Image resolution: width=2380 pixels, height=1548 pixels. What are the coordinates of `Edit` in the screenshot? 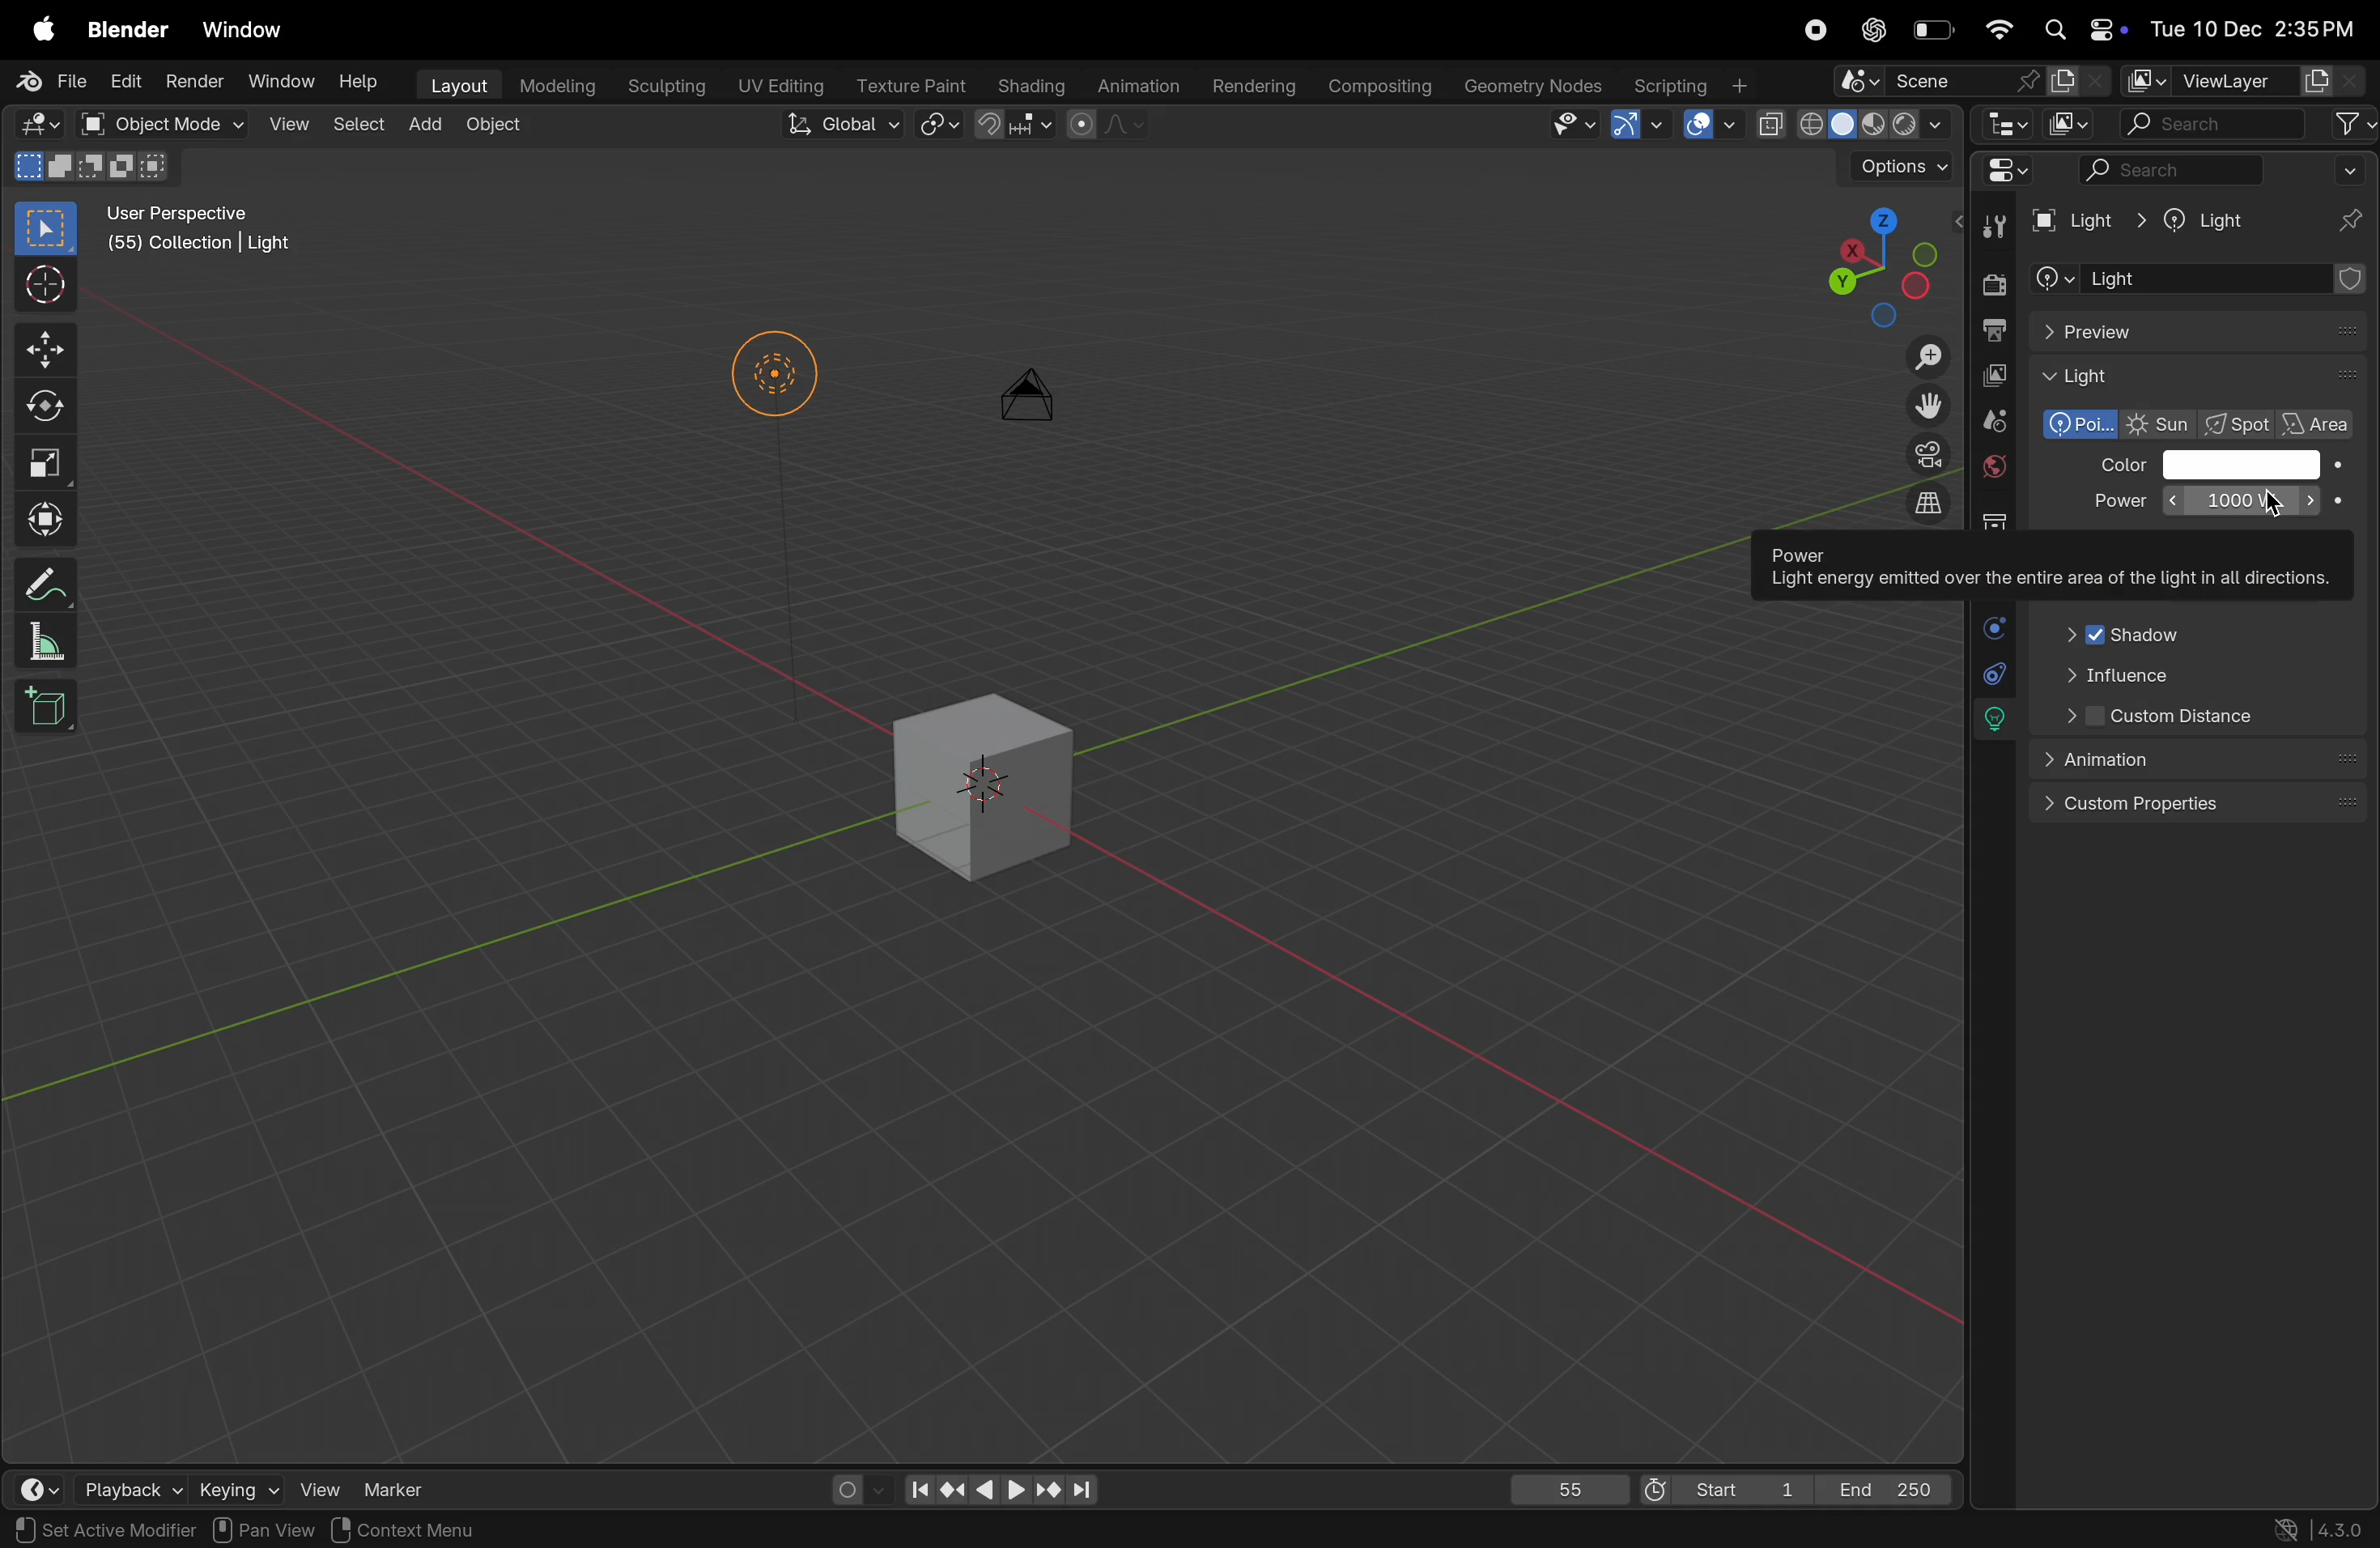 It's located at (124, 81).